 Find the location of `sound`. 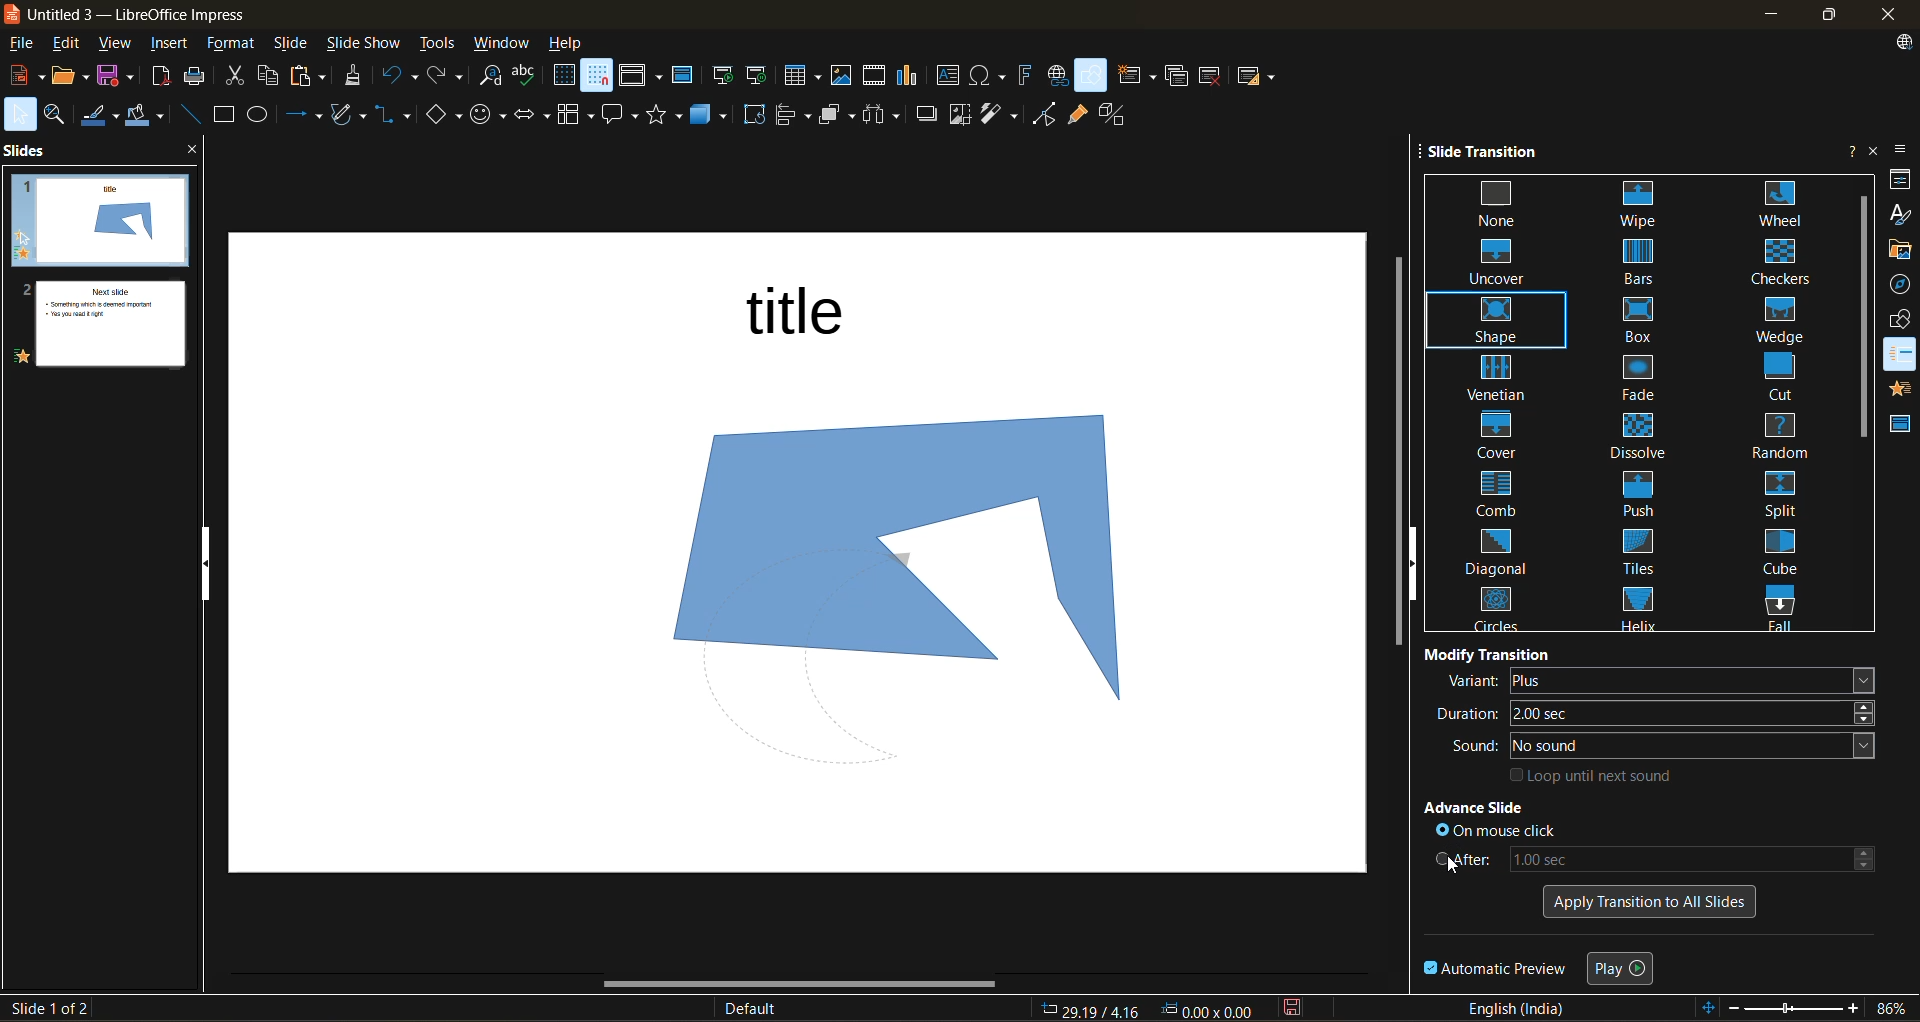

sound is located at coordinates (1667, 746).